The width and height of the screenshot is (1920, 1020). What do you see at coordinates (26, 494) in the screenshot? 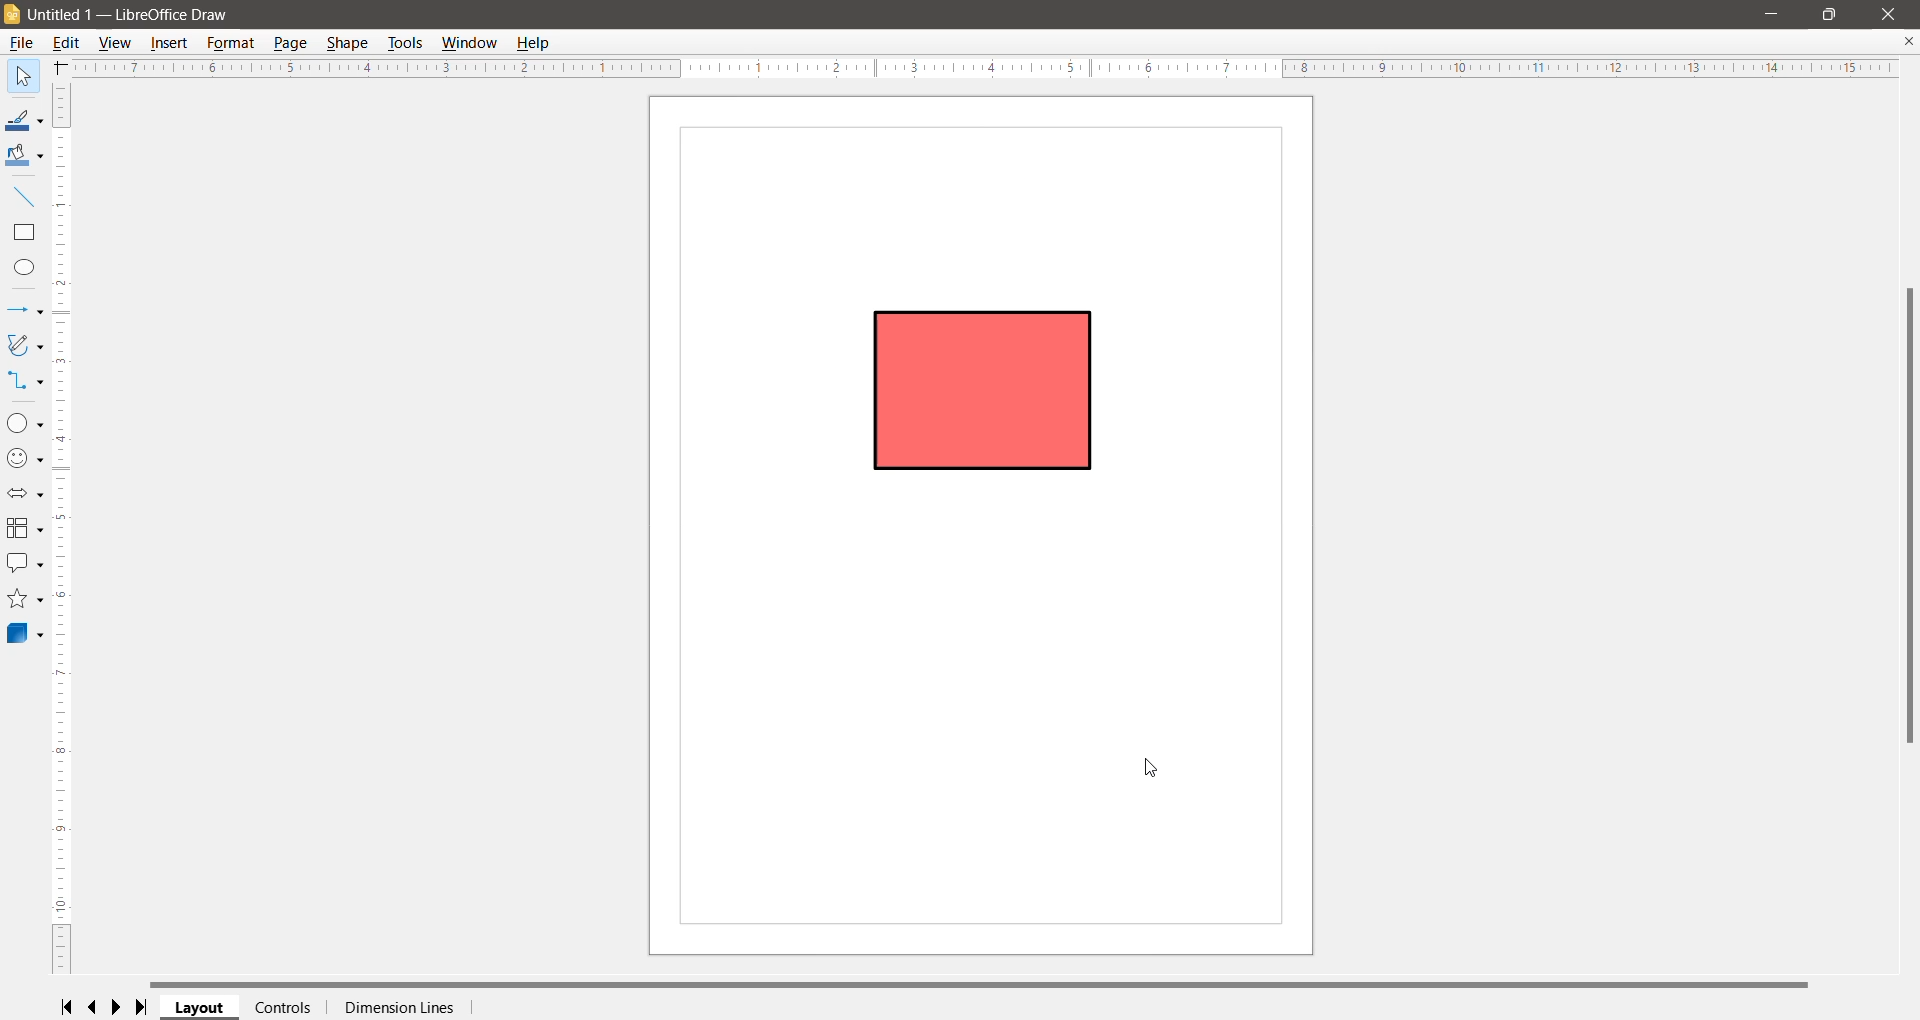
I see `Block Arrows` at bounding box center [26, 494].